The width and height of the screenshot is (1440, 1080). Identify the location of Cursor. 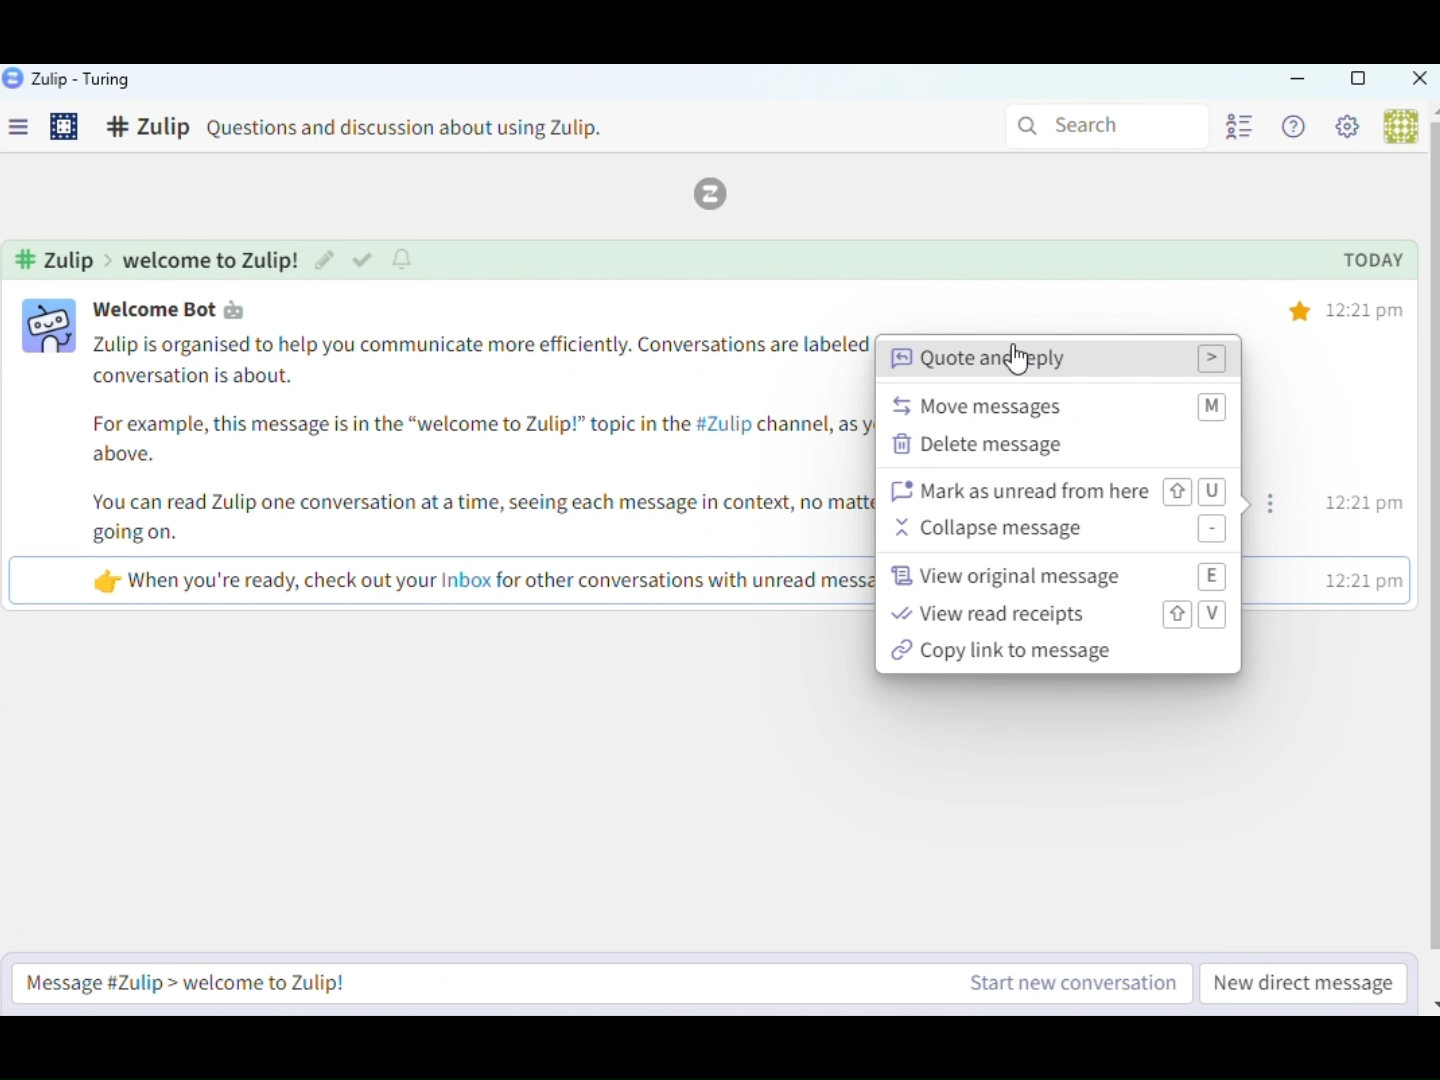
(1013, 359).